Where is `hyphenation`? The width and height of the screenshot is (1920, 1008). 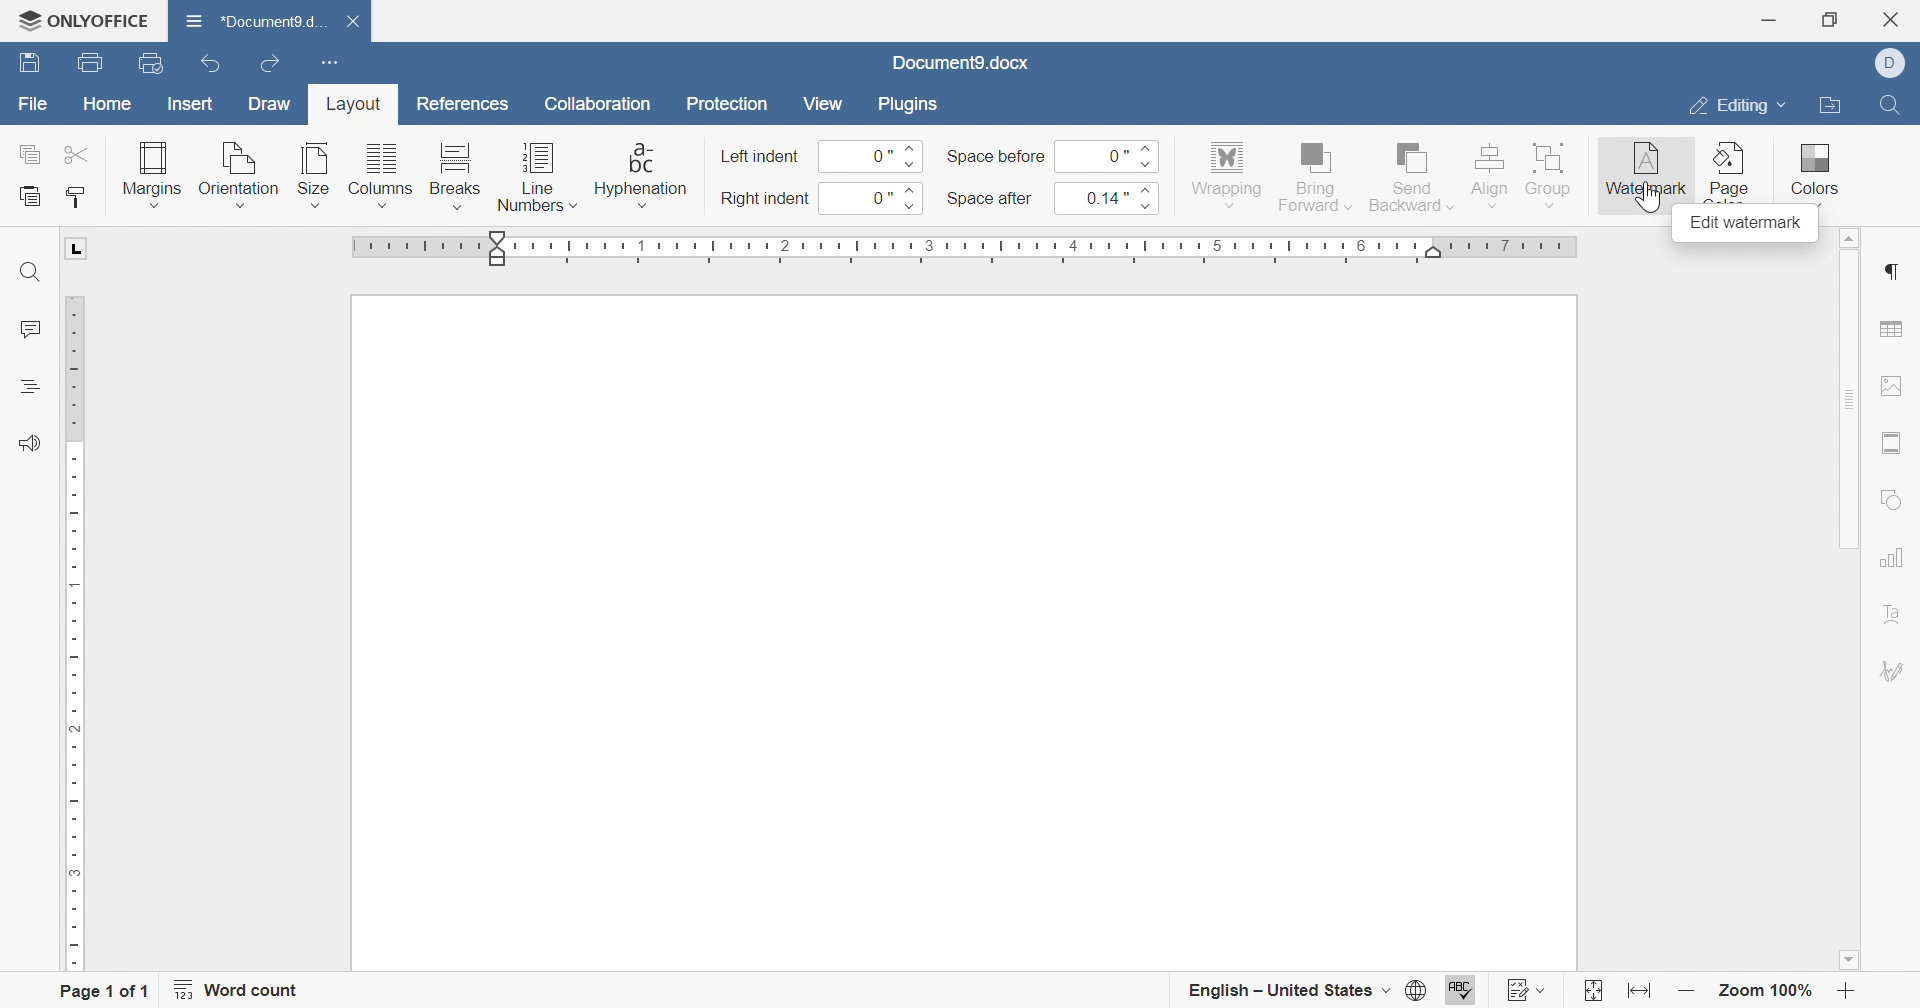 hyphenation is located at coordinates (640, 175).